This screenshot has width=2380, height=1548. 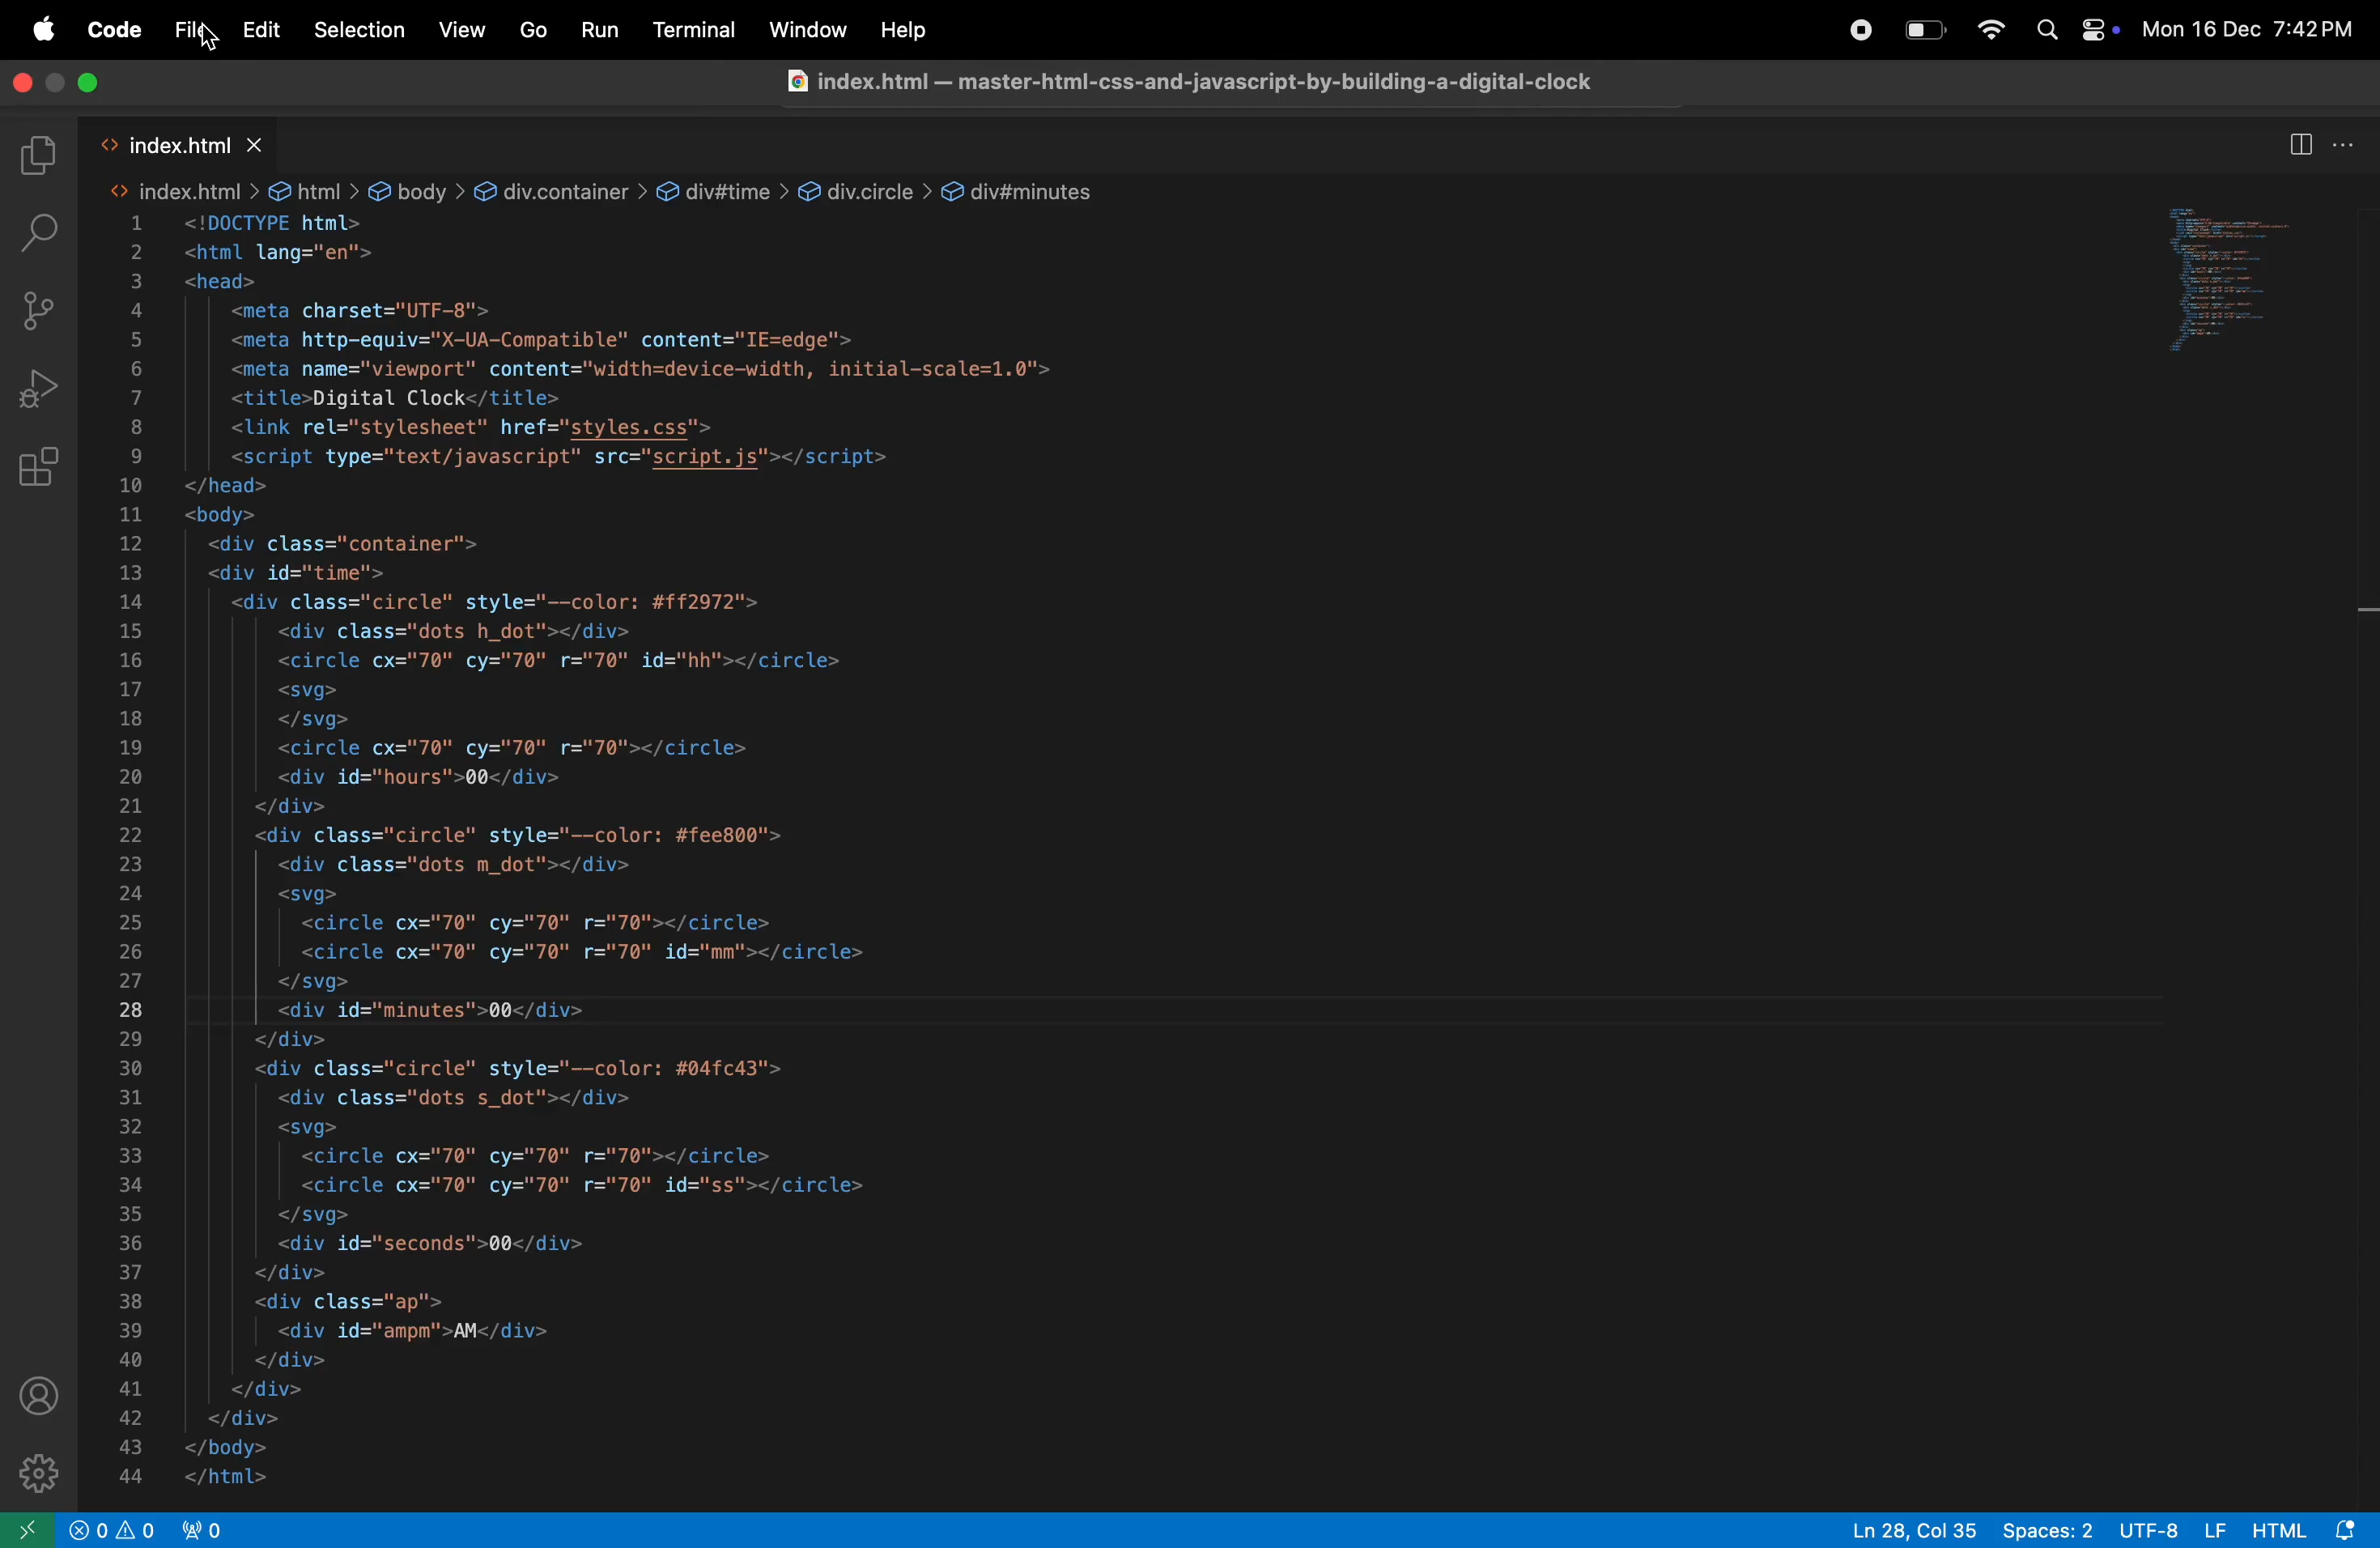 I want to click on Selection, so click(x=359, y=29).